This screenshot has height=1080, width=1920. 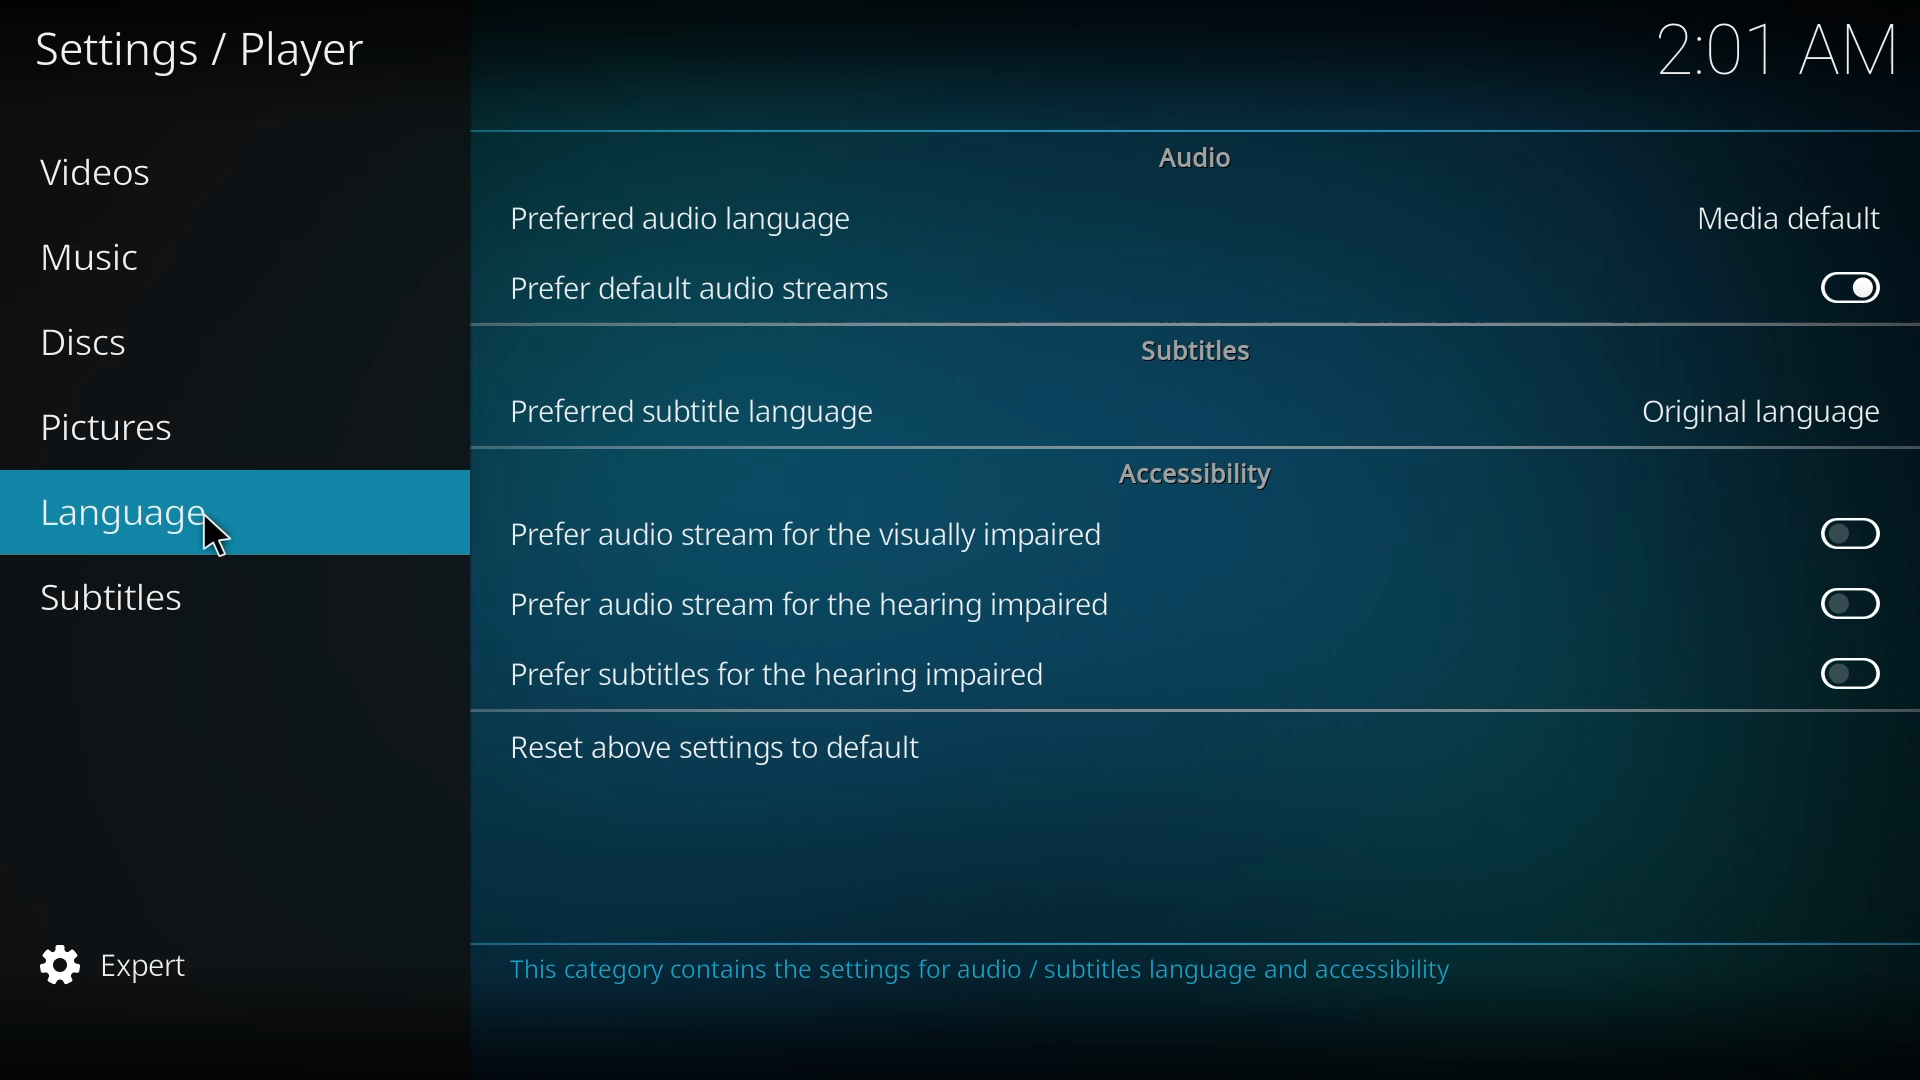 I want to click on subtitles, so click(x=117, y=599).